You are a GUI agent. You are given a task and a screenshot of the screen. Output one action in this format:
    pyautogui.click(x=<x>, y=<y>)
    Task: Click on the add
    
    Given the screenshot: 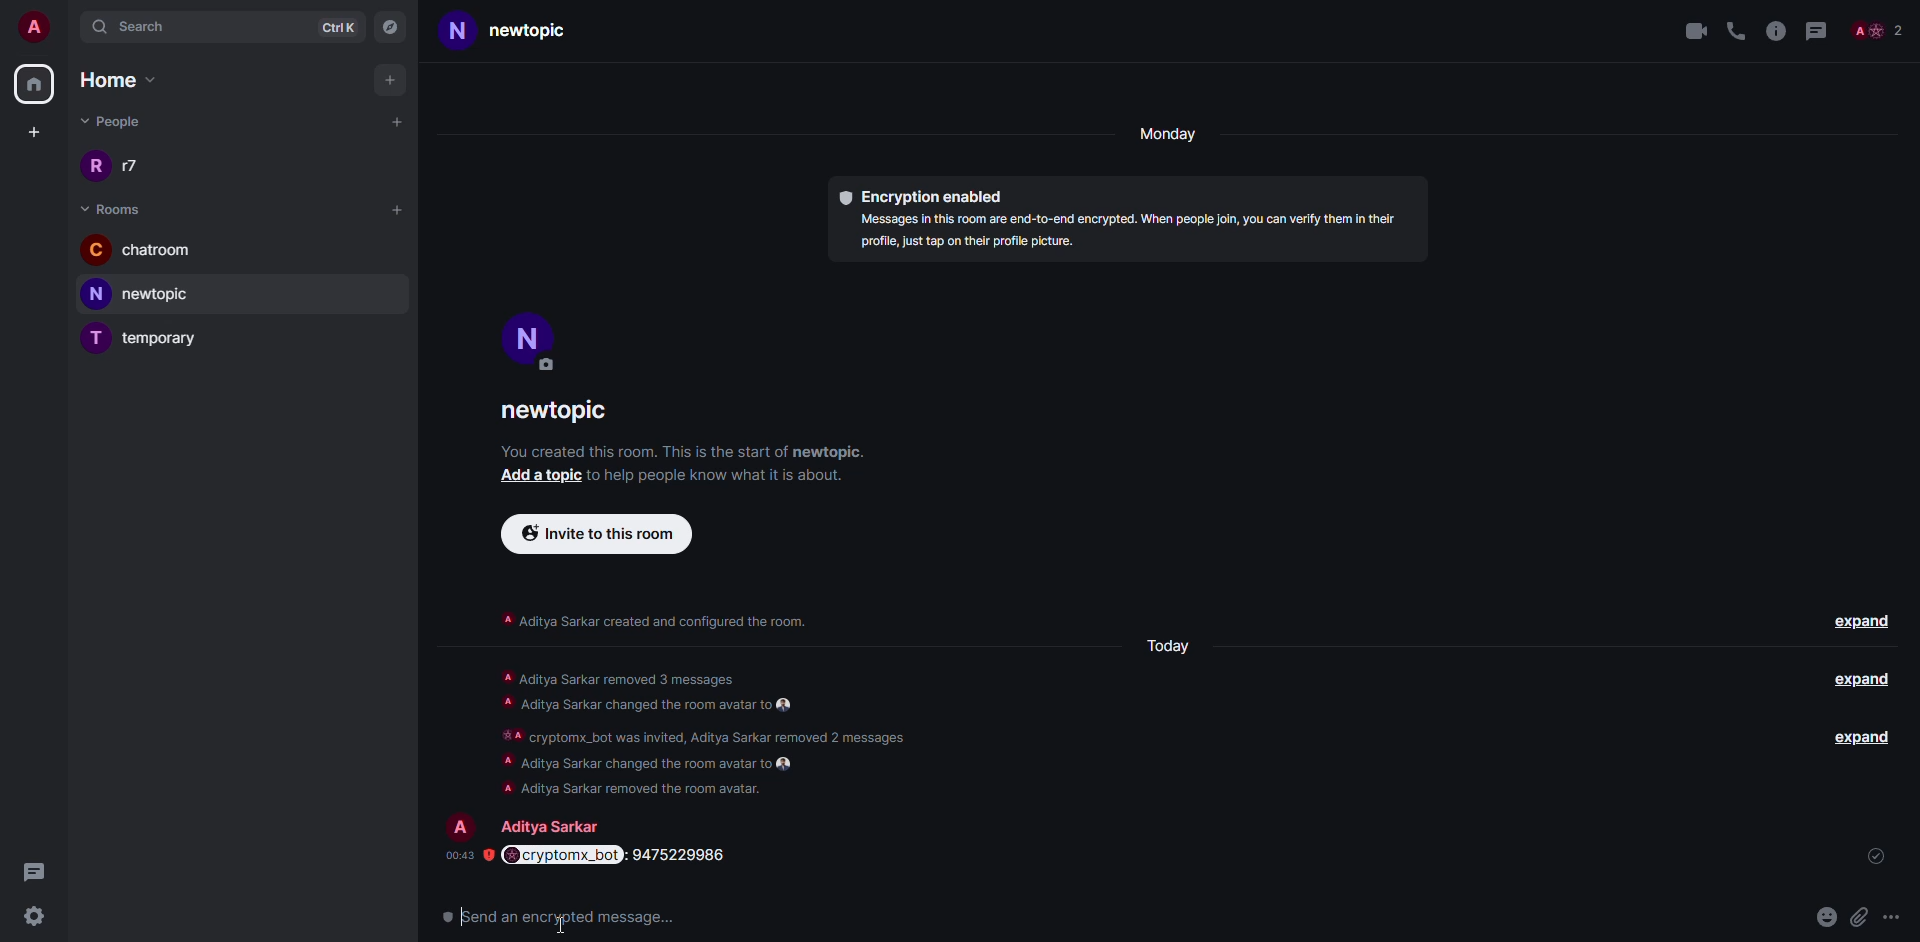 What is the action you would take?
    pyautogui.click(x=398, y=120)
    